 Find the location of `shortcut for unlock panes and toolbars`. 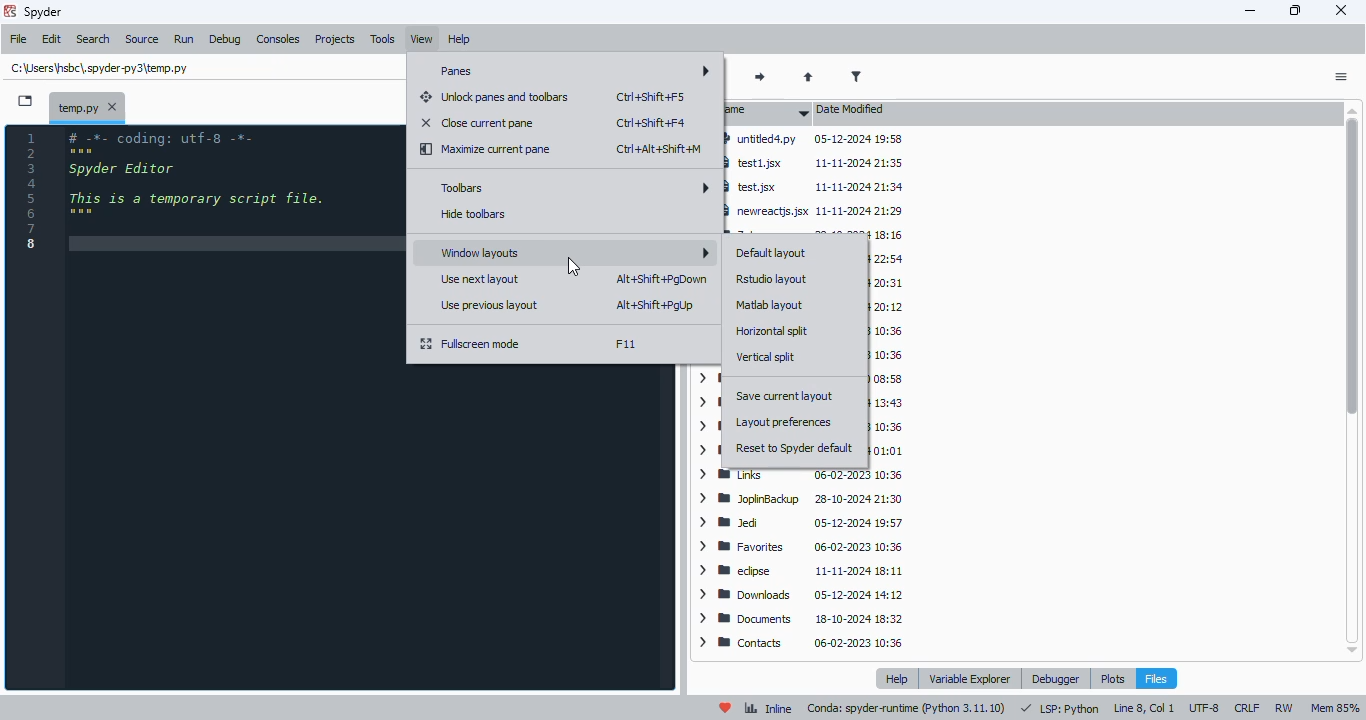

shortcut for unlock panes and toolbars is located at coordinates (652, 96).